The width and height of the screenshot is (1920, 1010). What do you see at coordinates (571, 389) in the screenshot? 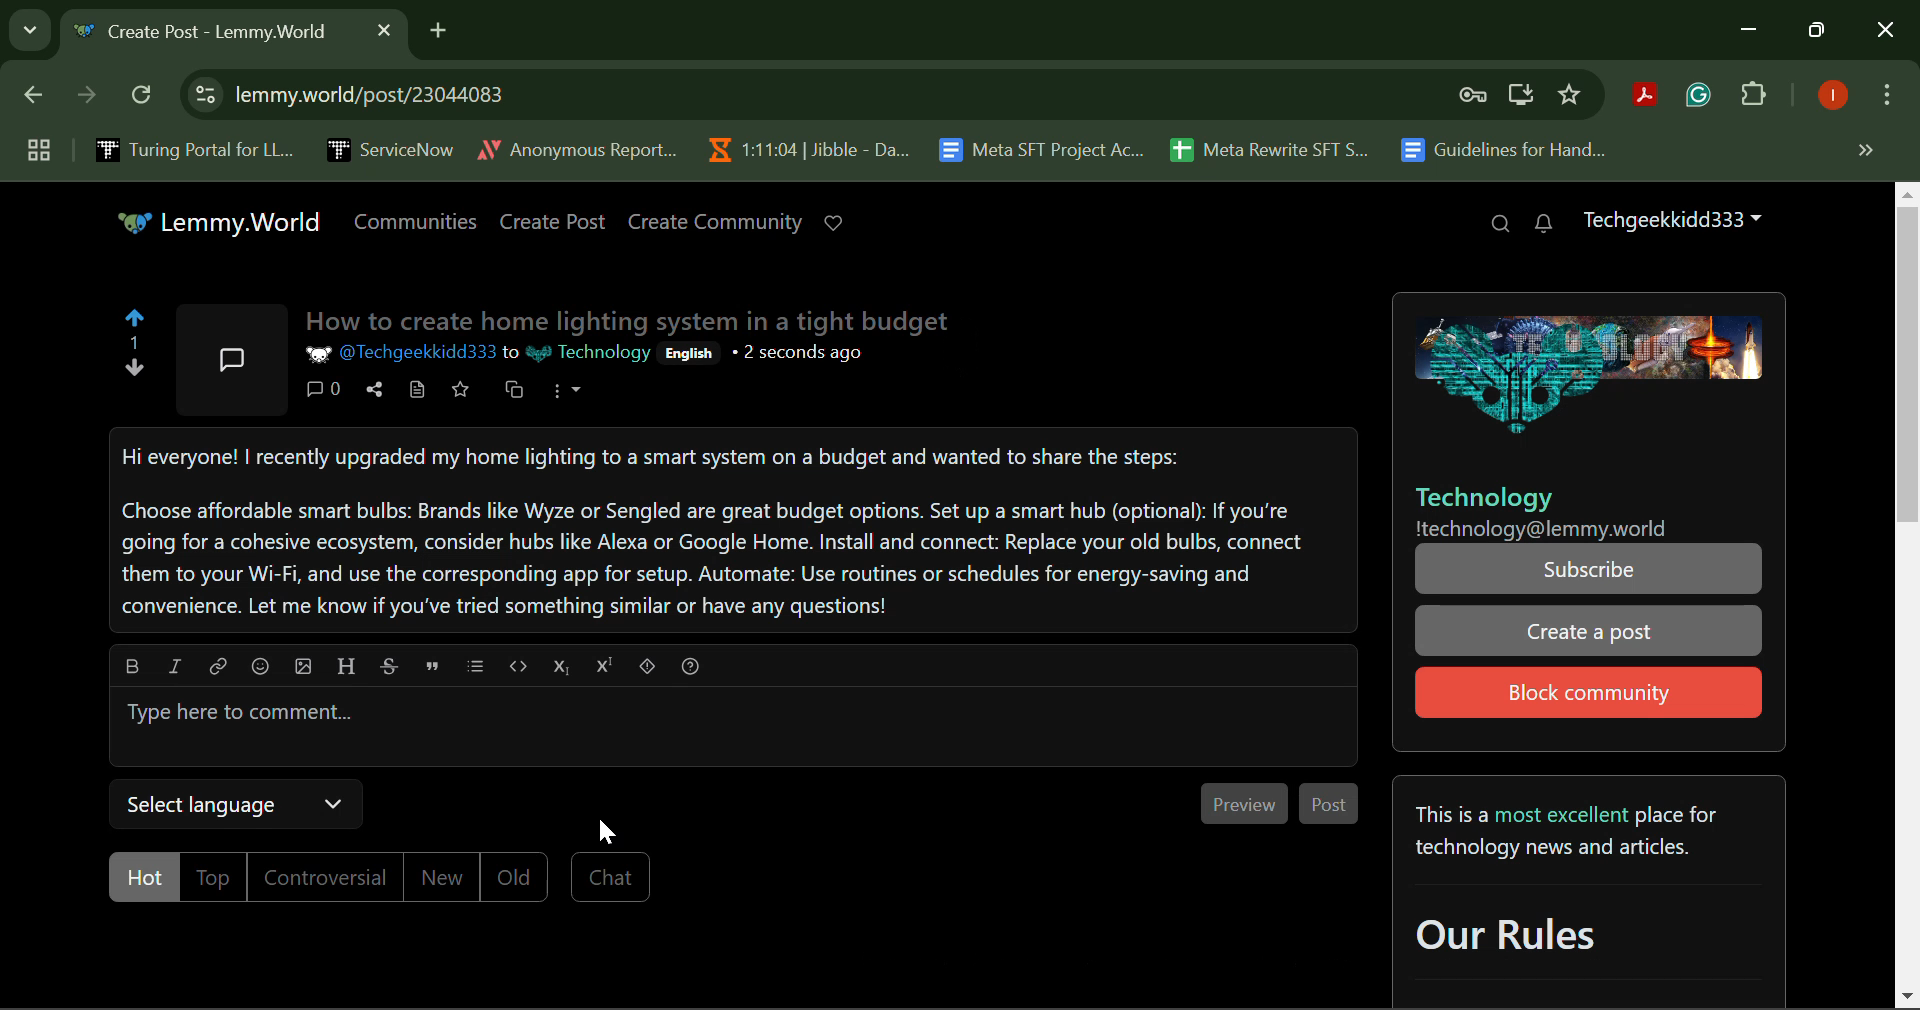
I see `Options` at bounding box center [571, 389].